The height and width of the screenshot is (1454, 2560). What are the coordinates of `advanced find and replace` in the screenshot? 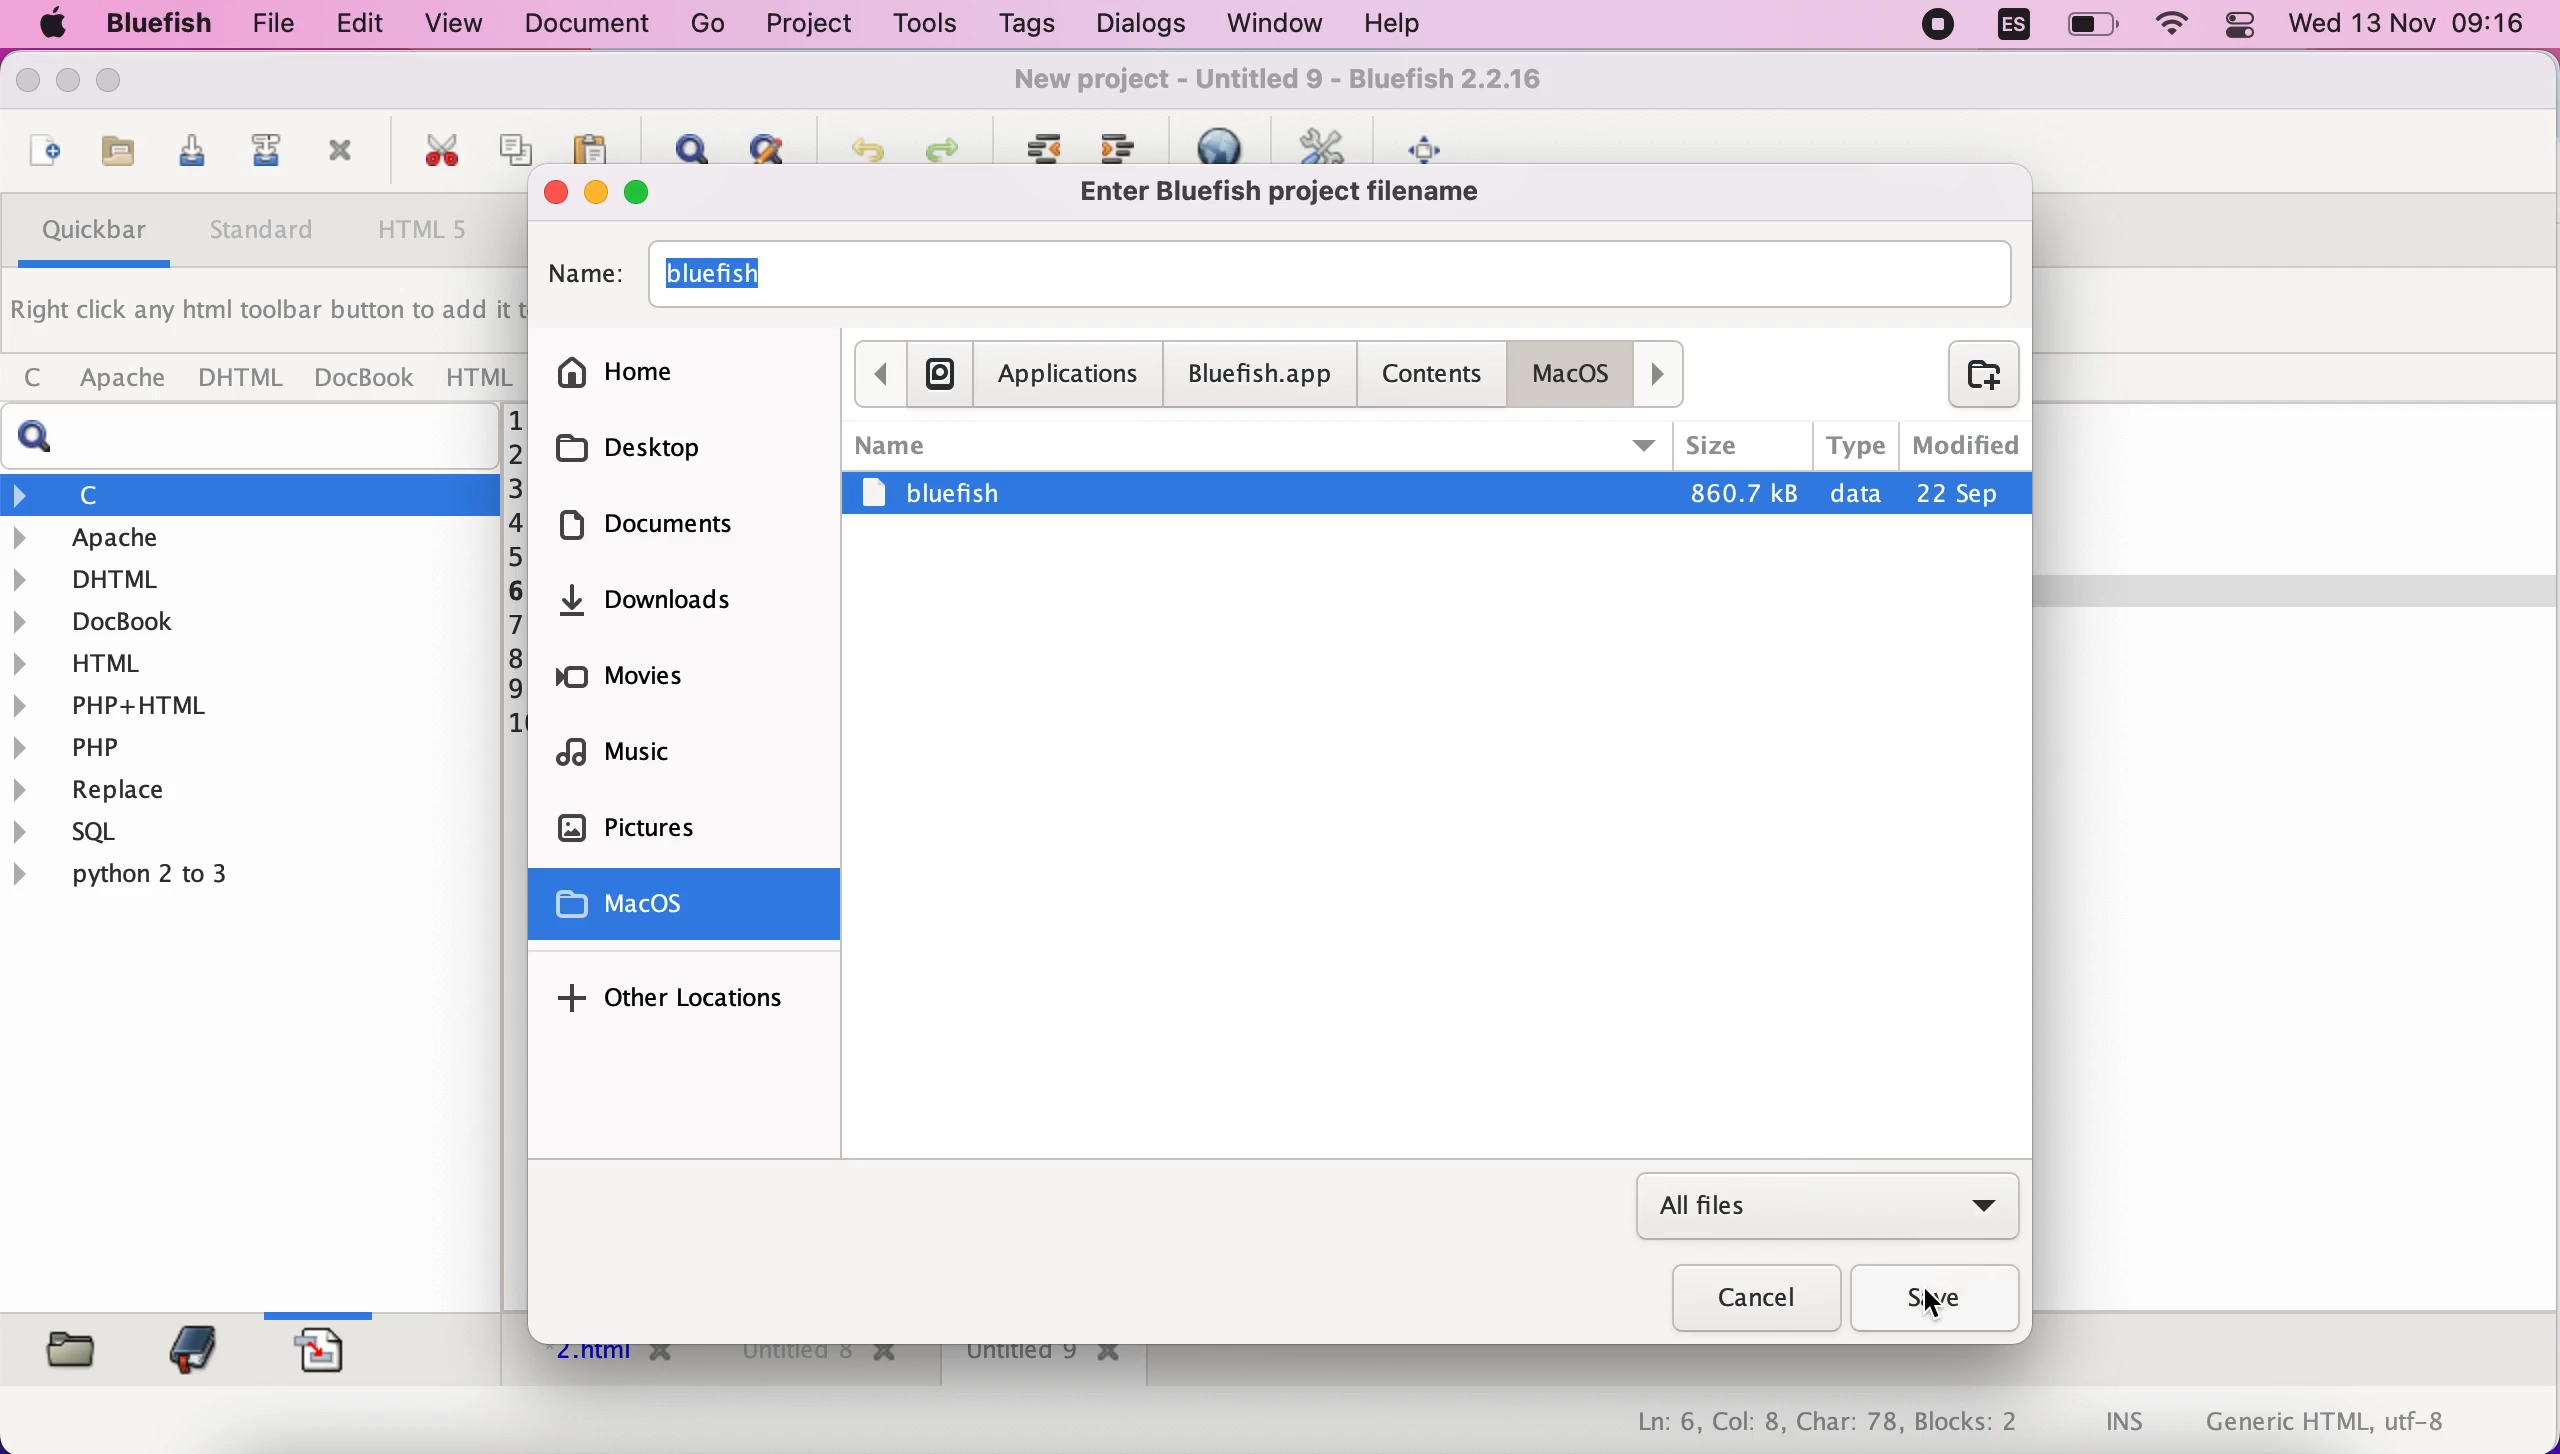 It's located at (766, 146).